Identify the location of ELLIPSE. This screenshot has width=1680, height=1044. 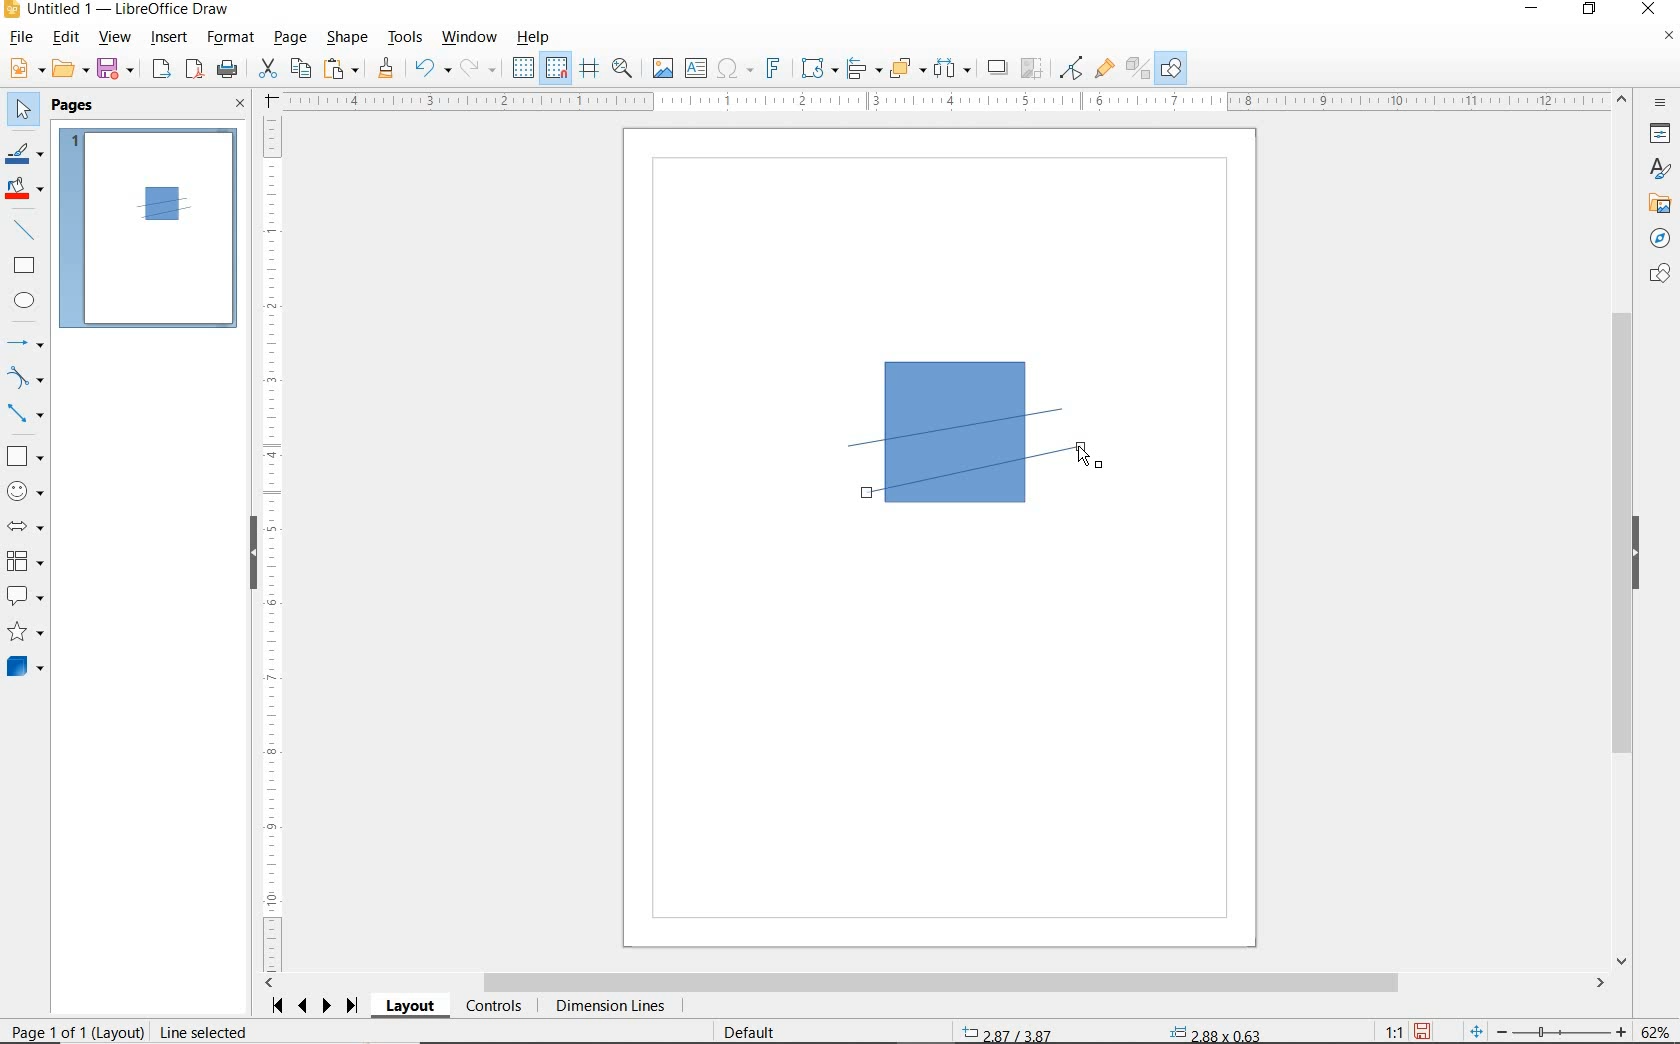
(26, 300).